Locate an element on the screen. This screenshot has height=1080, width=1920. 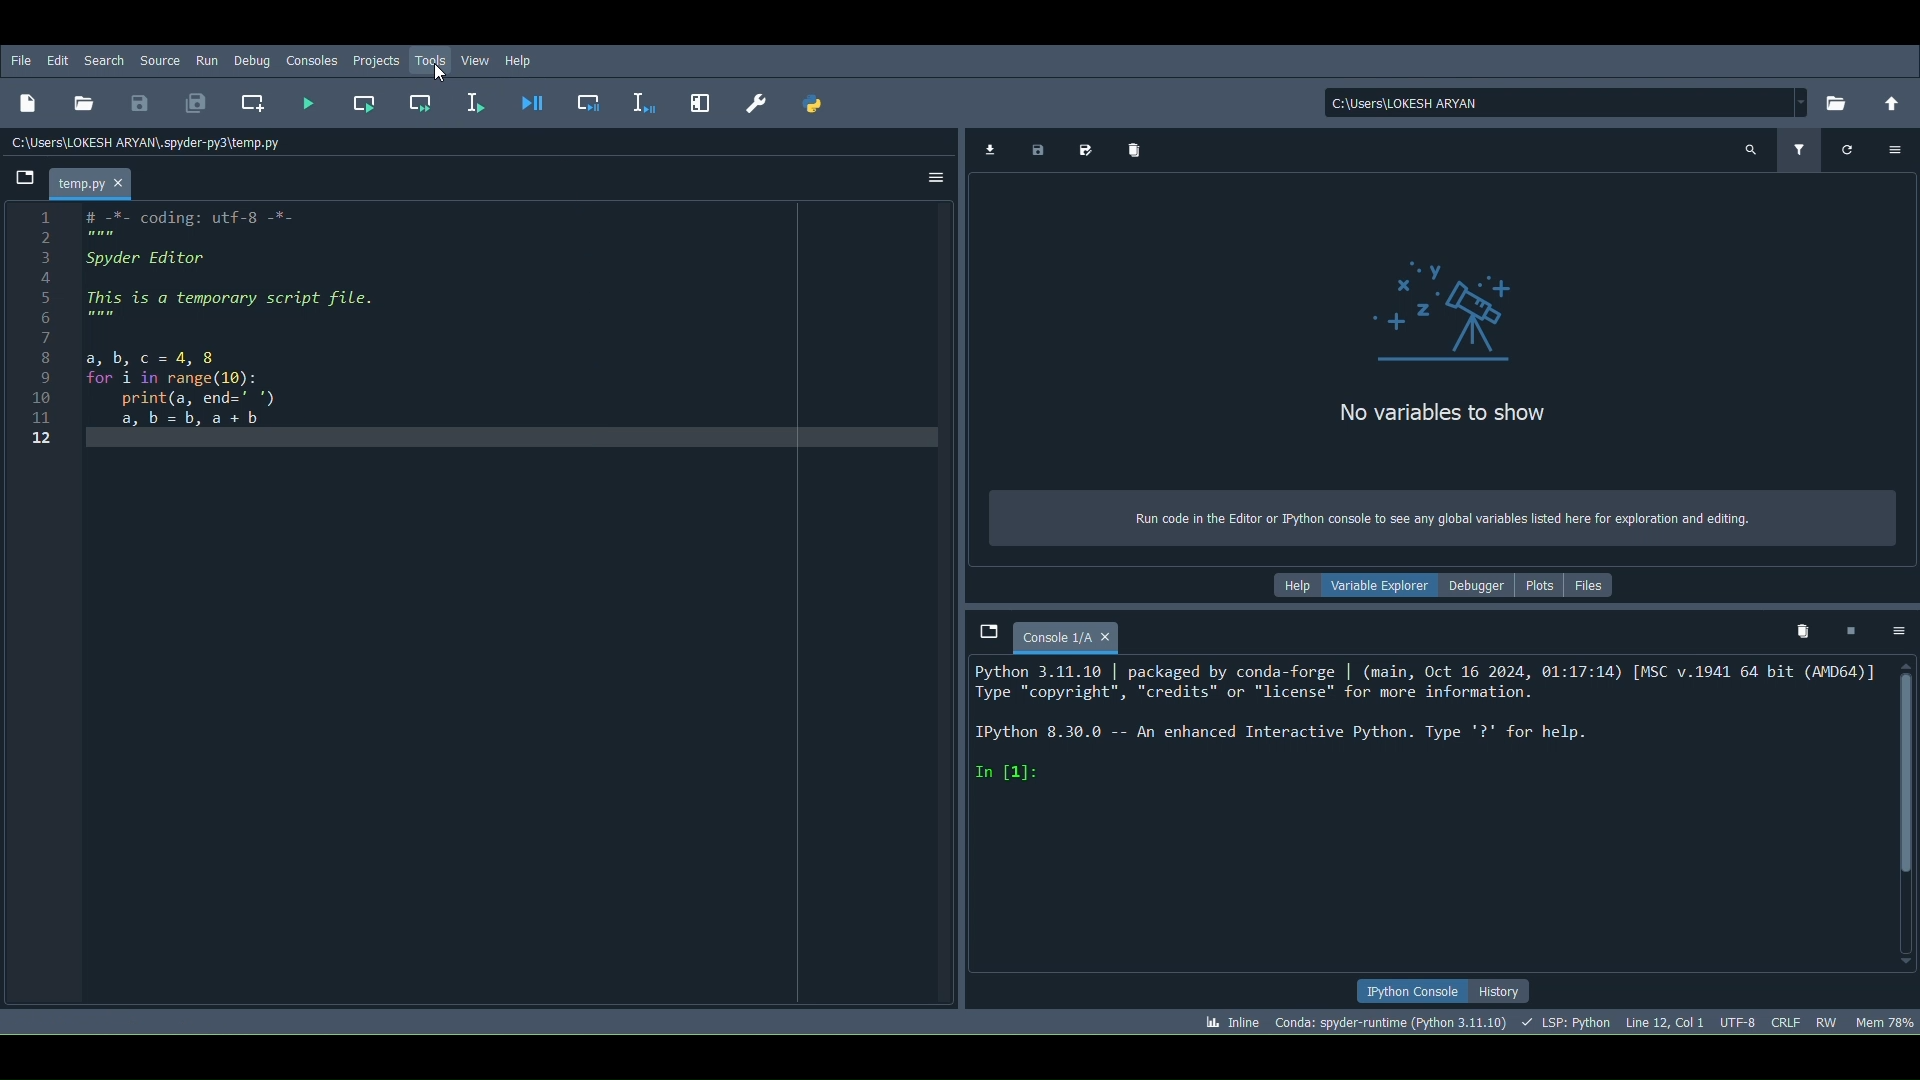
Create a new cell at the current line (Ctrl + 2) is located at coordinates (255, 103).